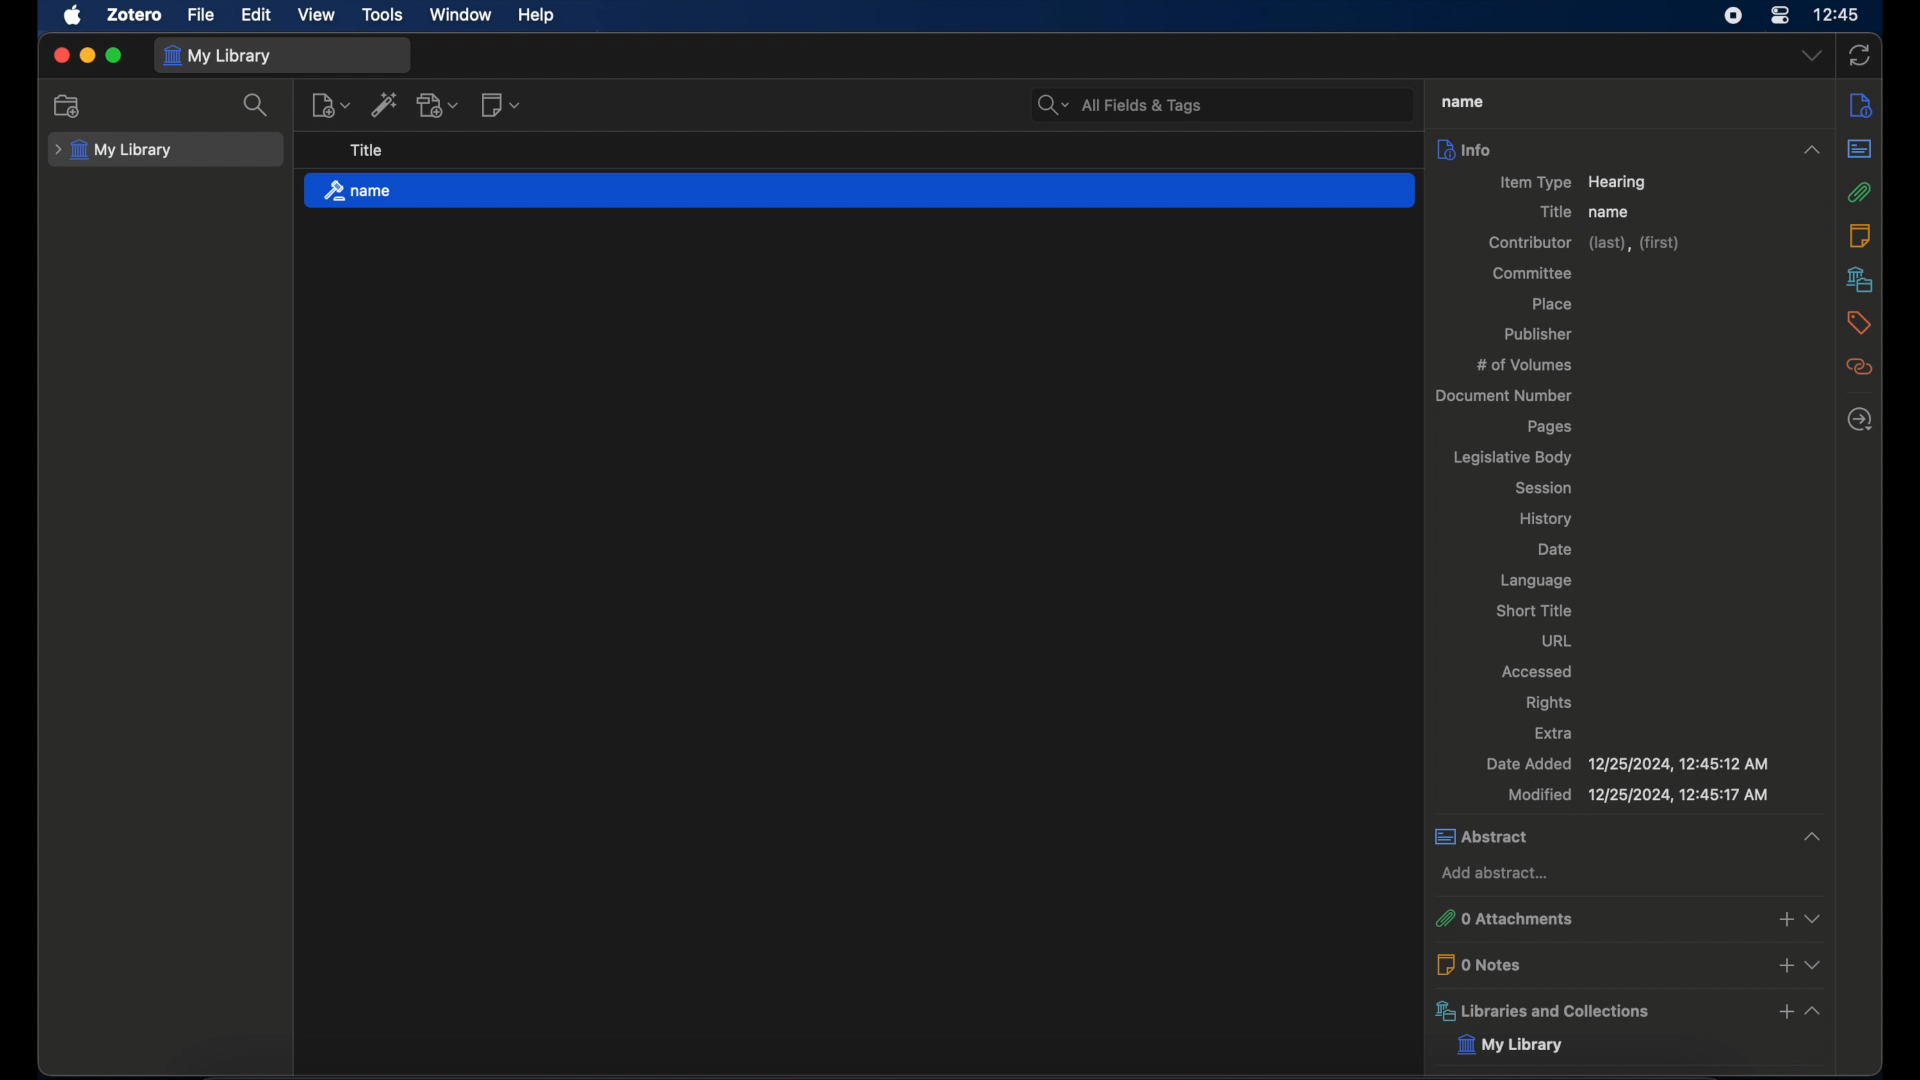 This screenshot has width=1920, height=1080. Describe the element at coordinates (316, 15) in the screenshot. I see `view` at that location.